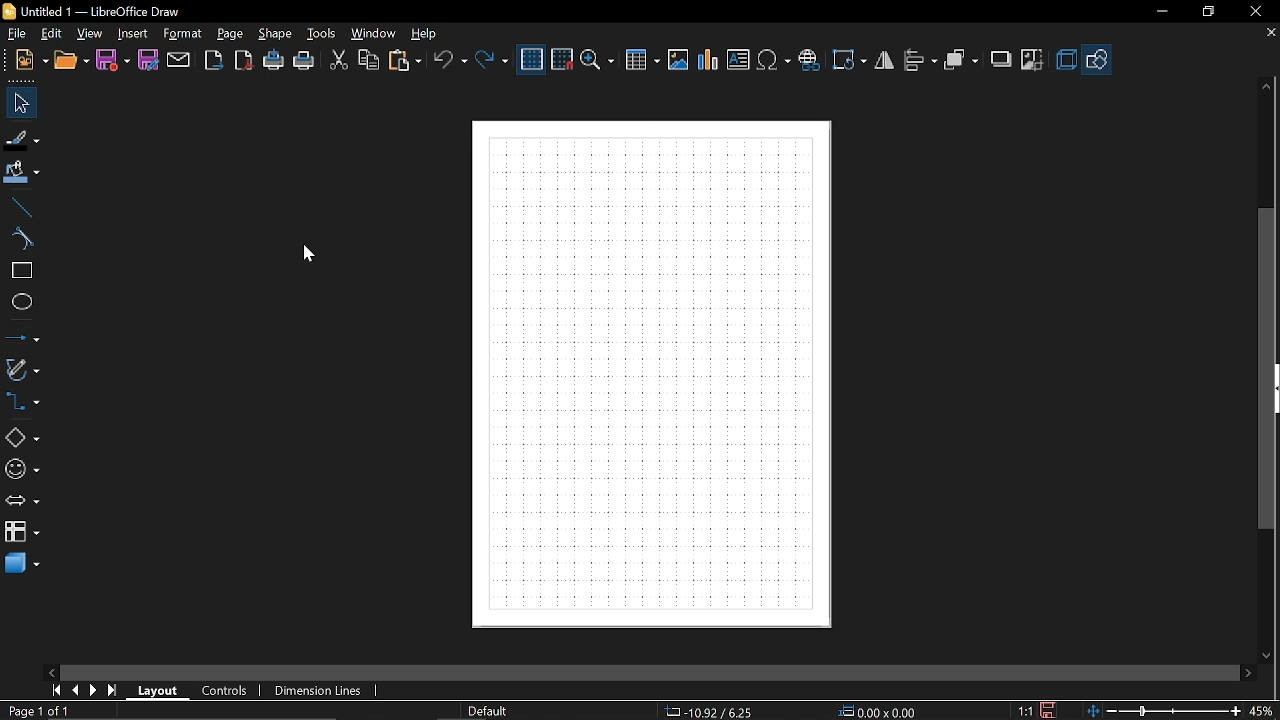  I want to click on restore down, so click(1207, 13).